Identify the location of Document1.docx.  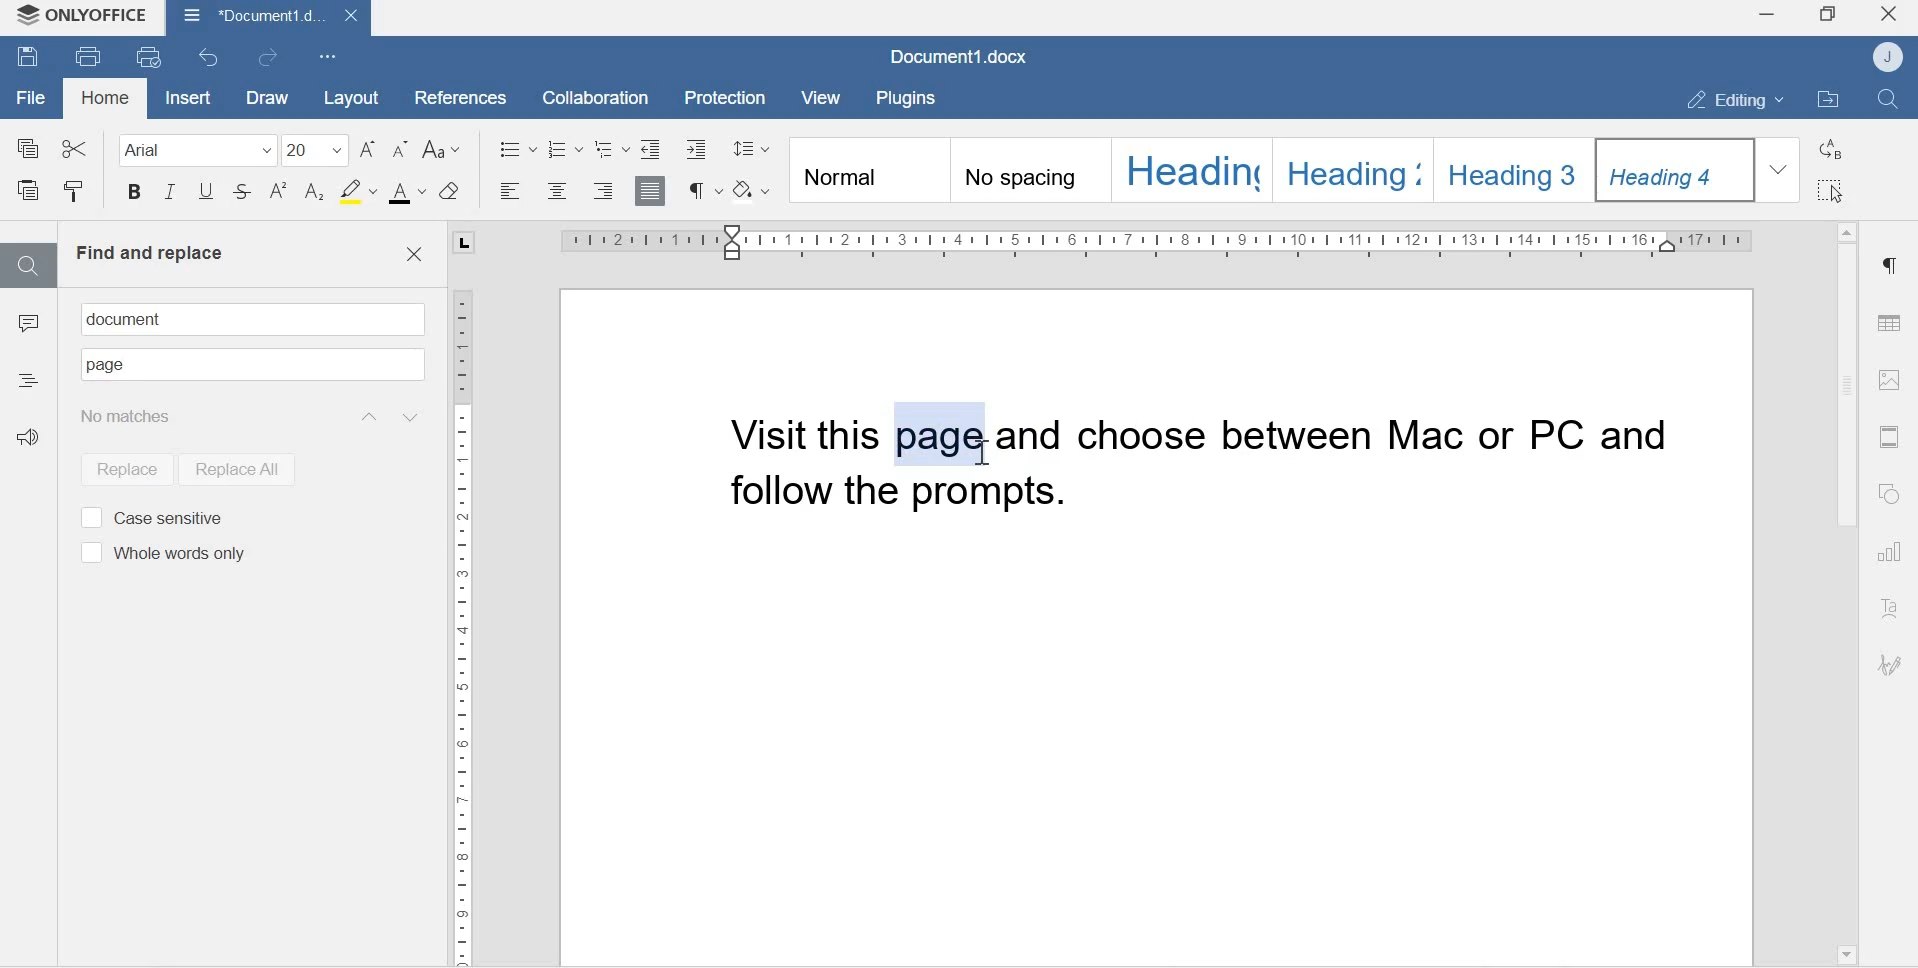
(267, 17).